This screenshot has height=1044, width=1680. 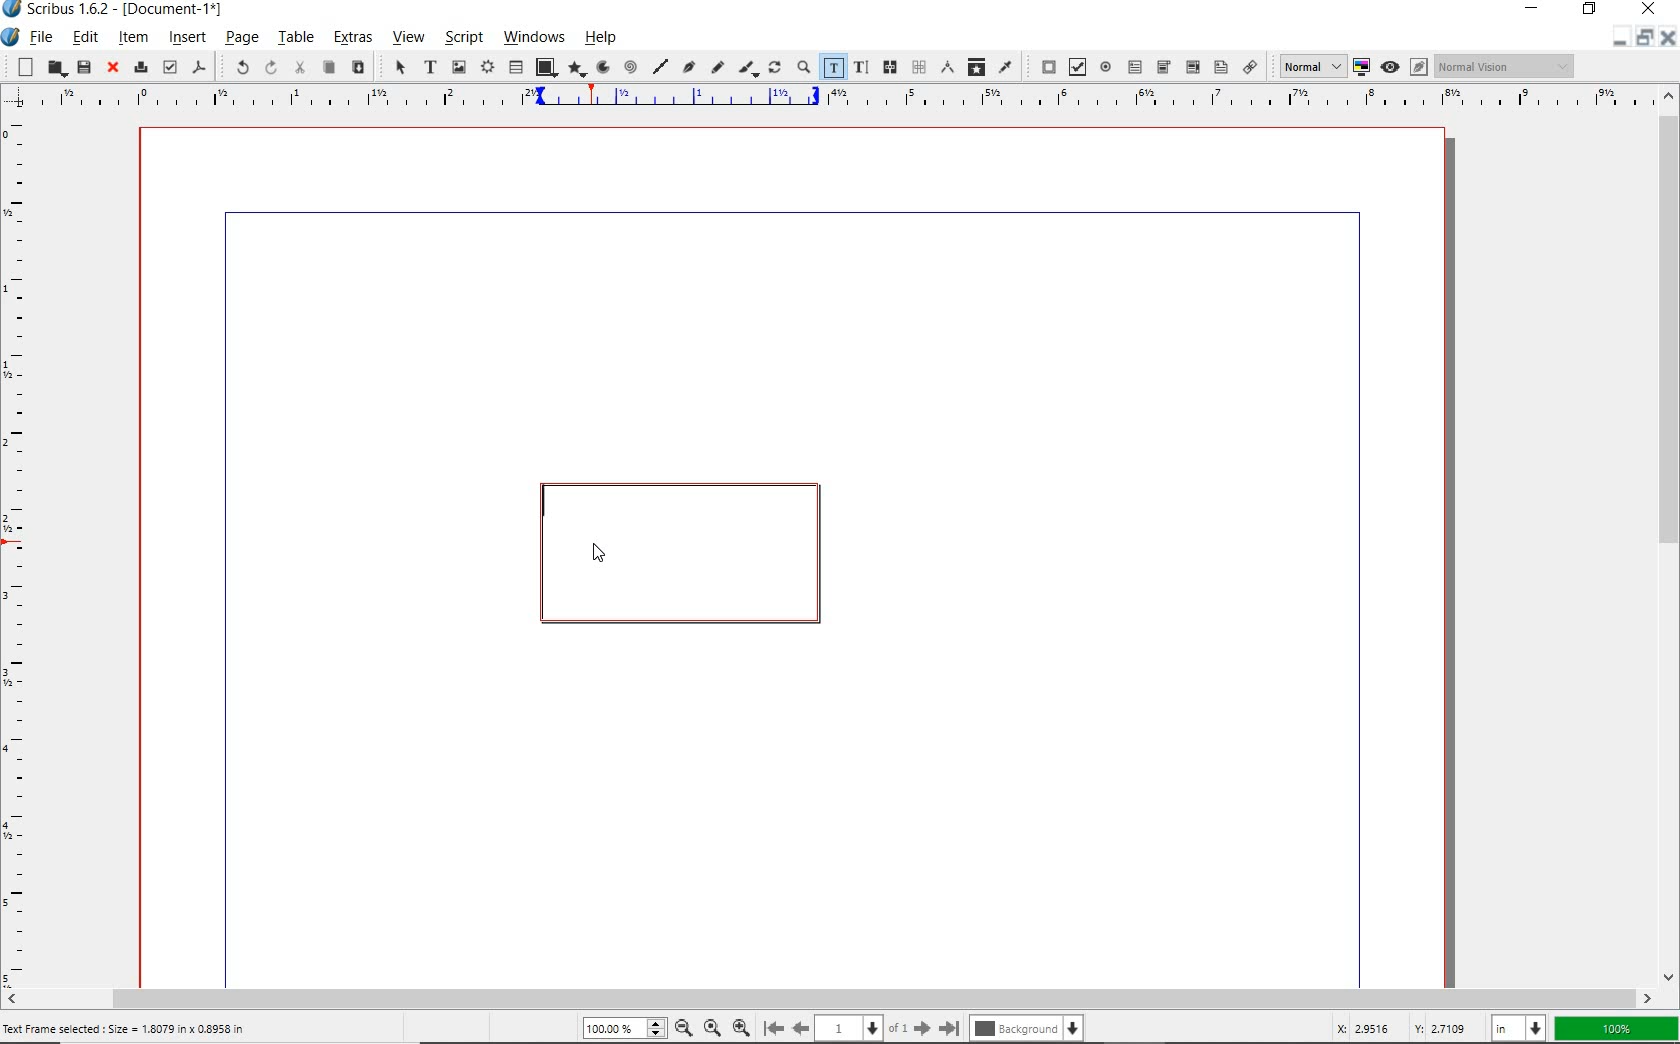 I want to click on save as pdf, so click(x=199, y=67).